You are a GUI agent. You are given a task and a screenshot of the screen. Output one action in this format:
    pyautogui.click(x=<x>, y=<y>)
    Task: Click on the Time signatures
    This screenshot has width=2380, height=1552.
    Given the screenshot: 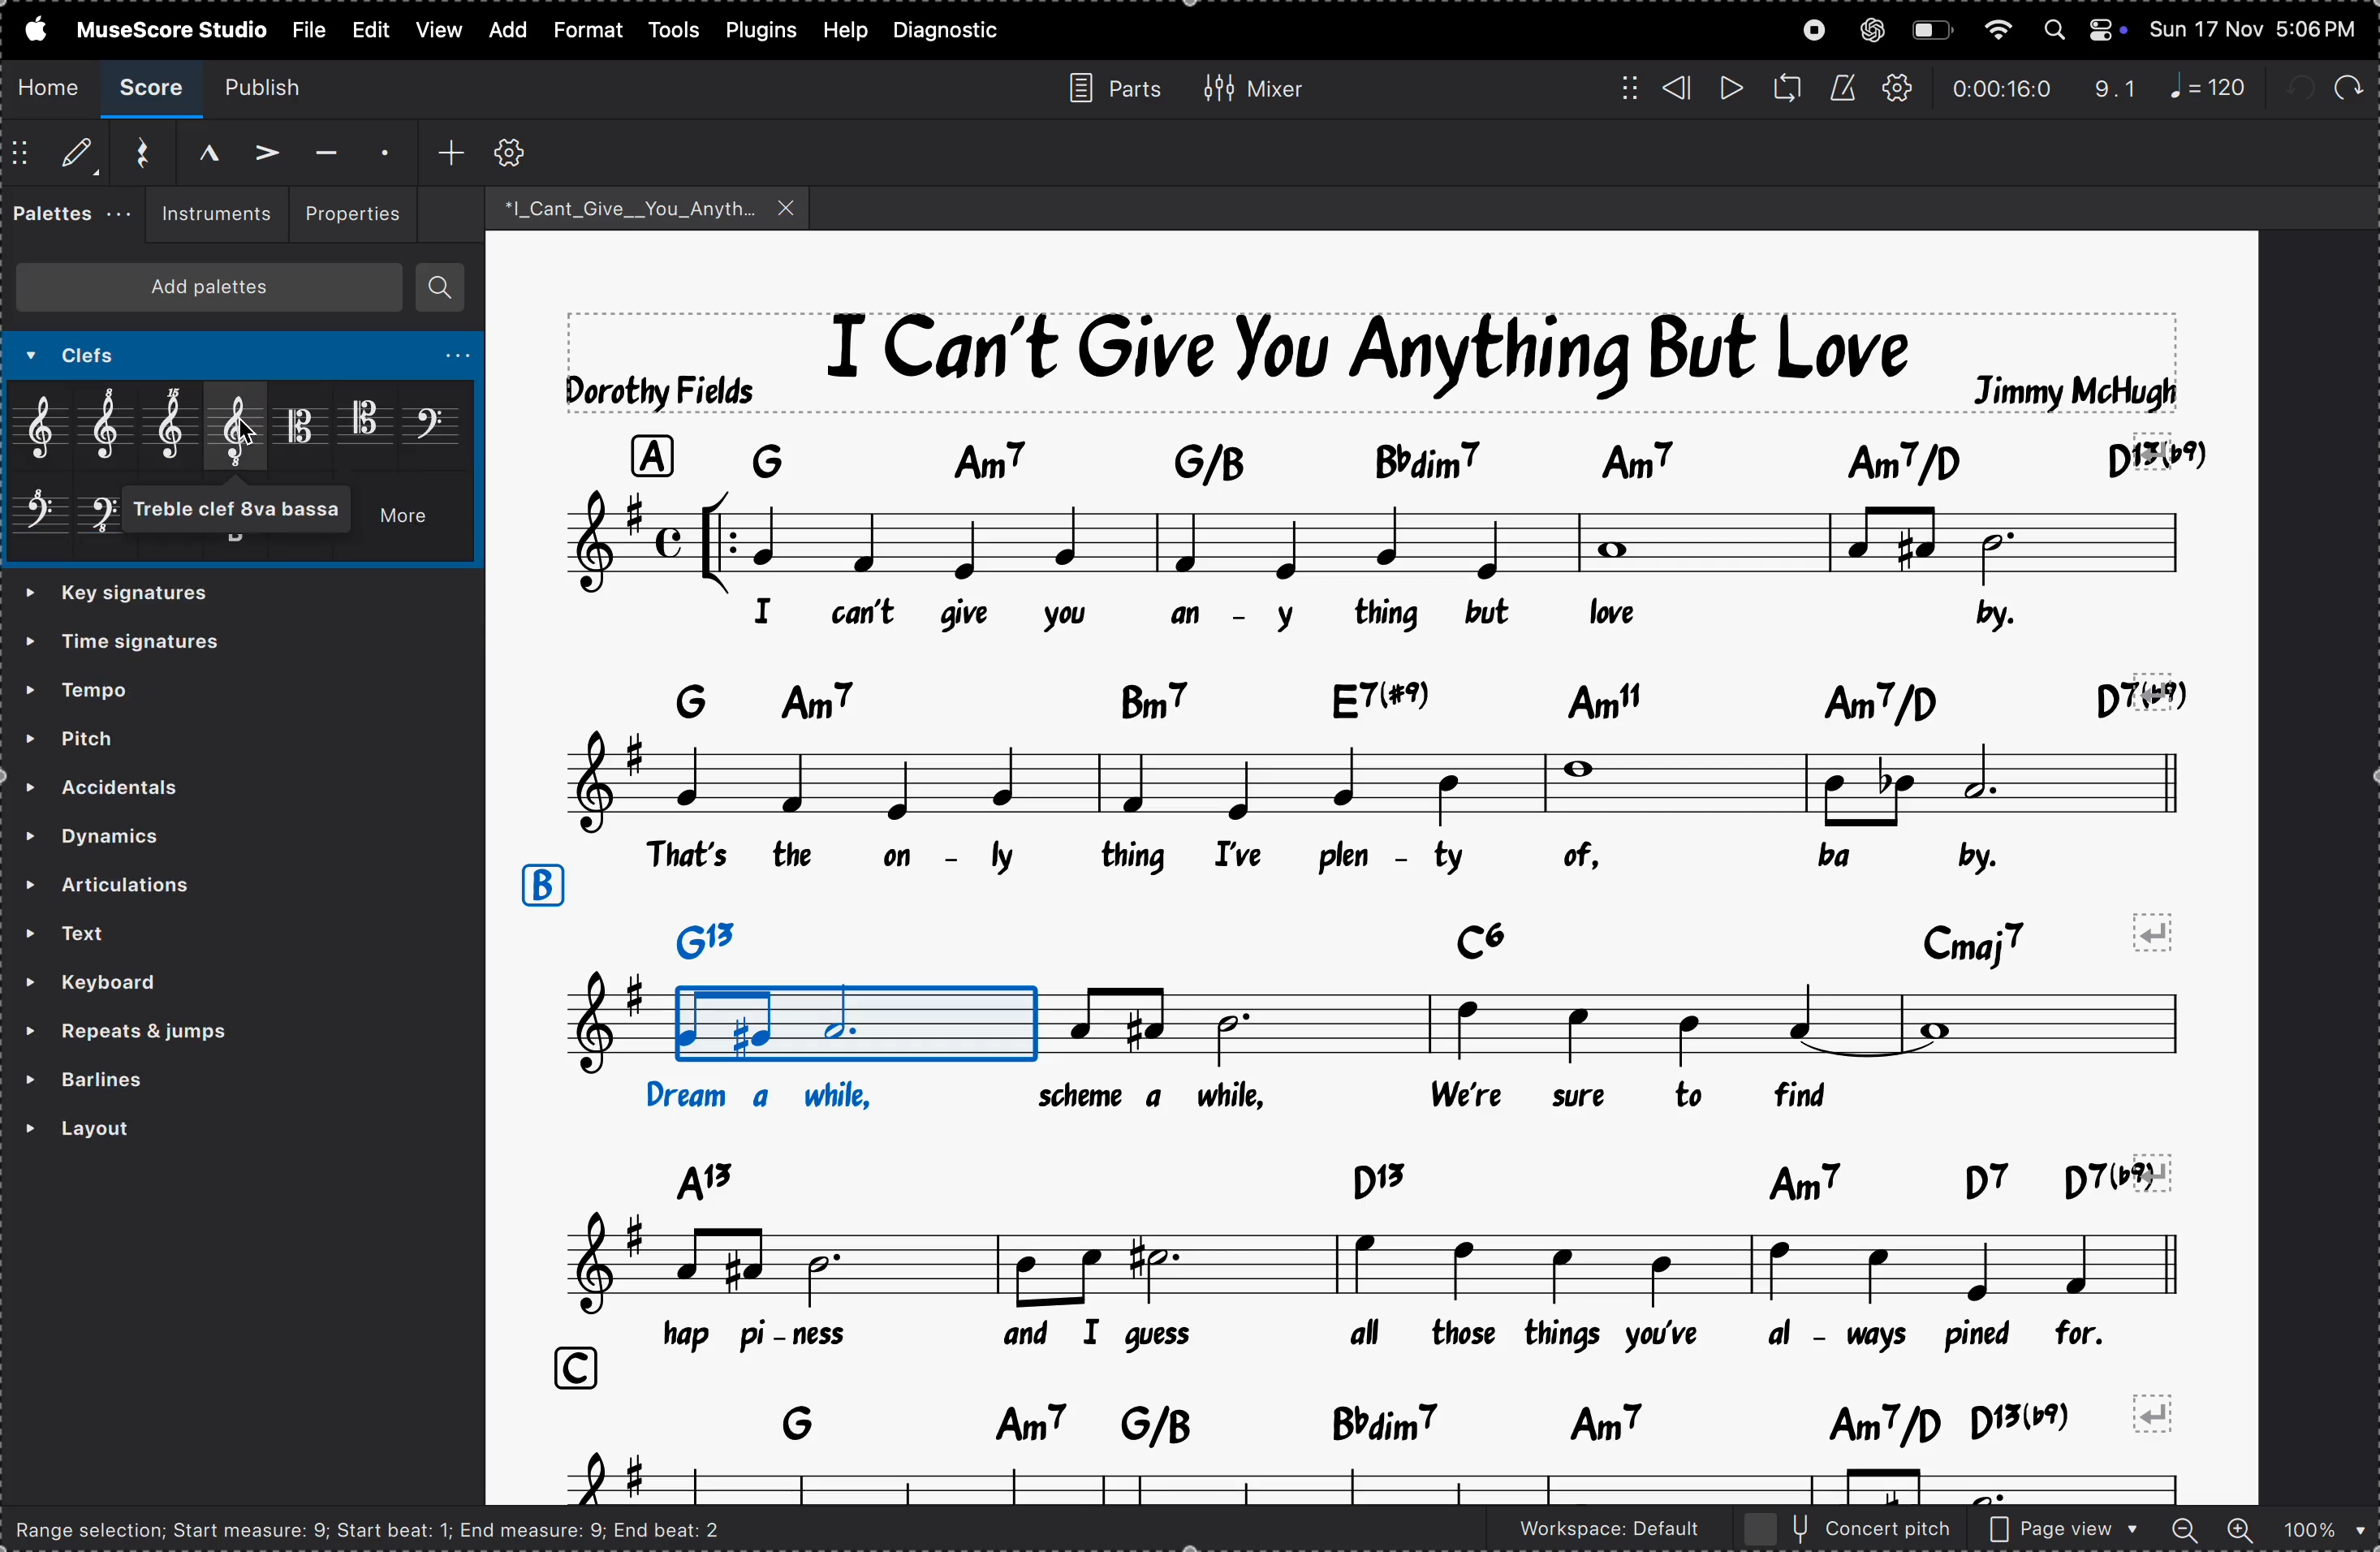 What is the action you would take?
    pyautogui.click(x=137, y=646)
    